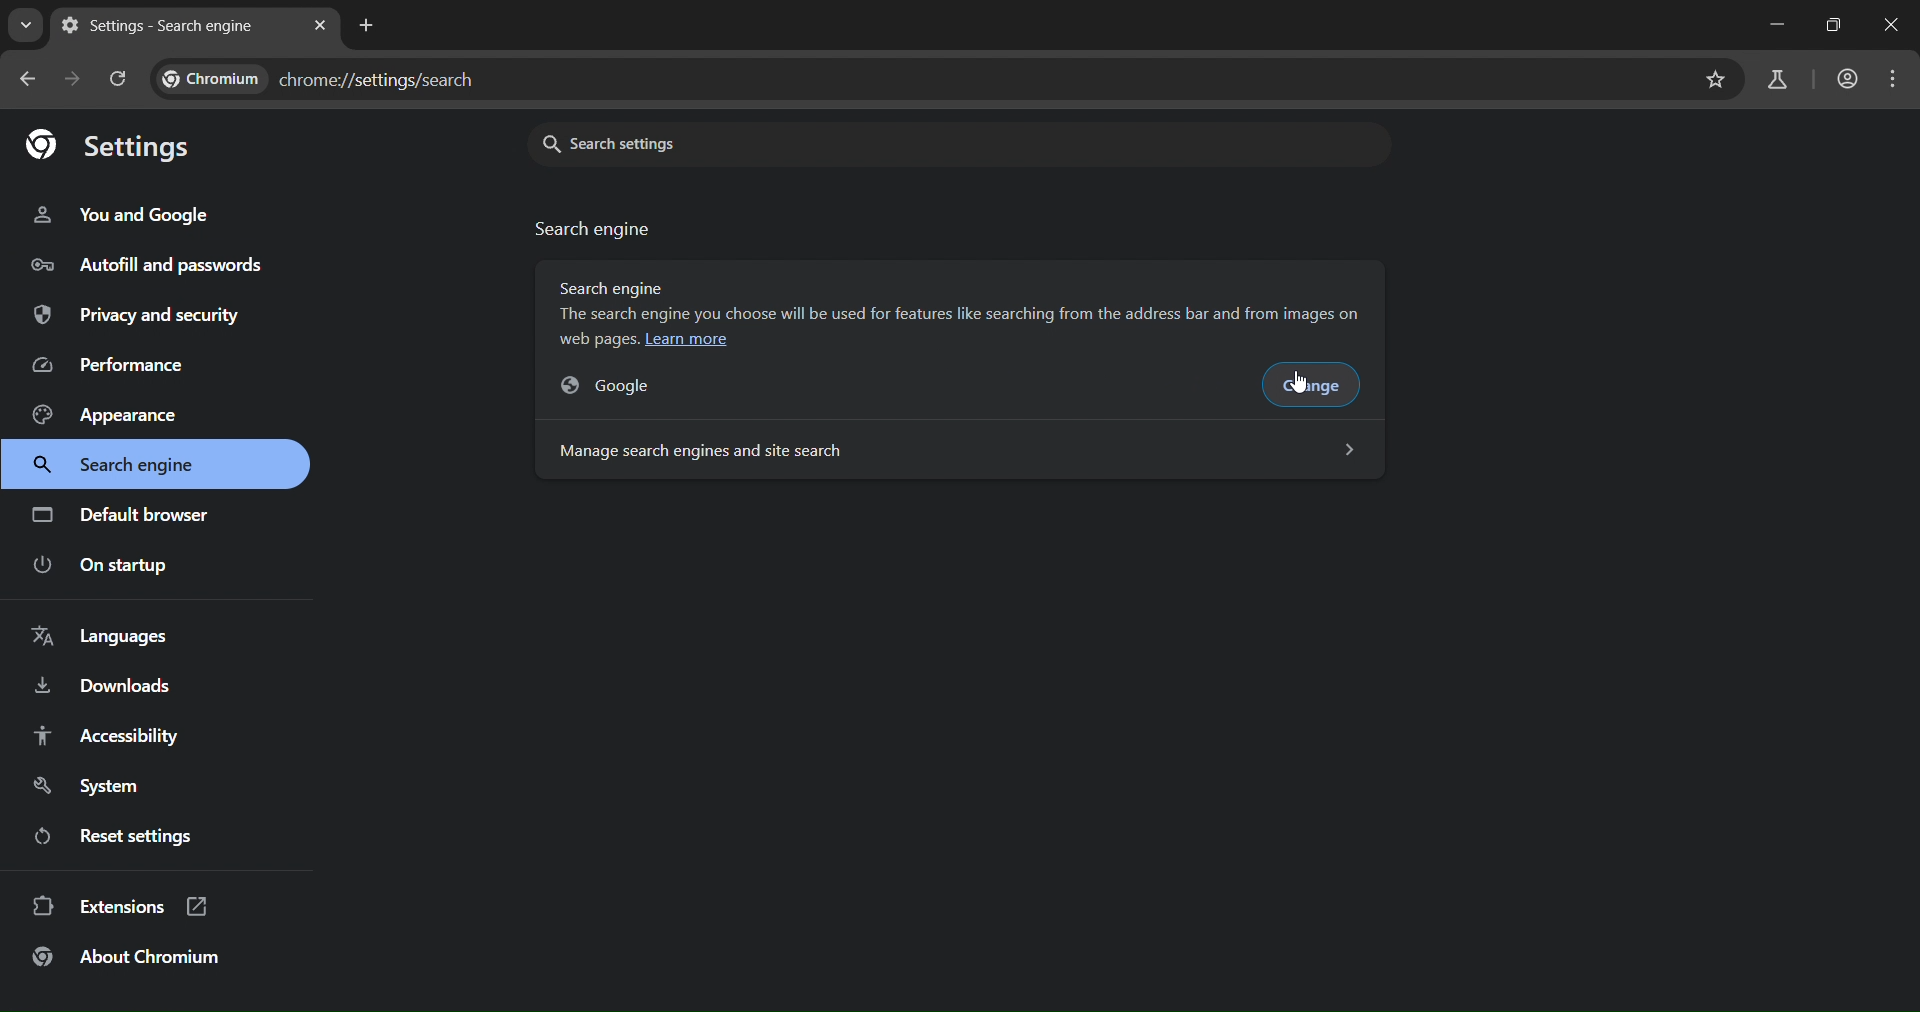 The image size is (1920, 1012). What do you see at coordinates (144, 263) in the screenshot?
I see `autofill & passwords` at bounding box center [144, 263].